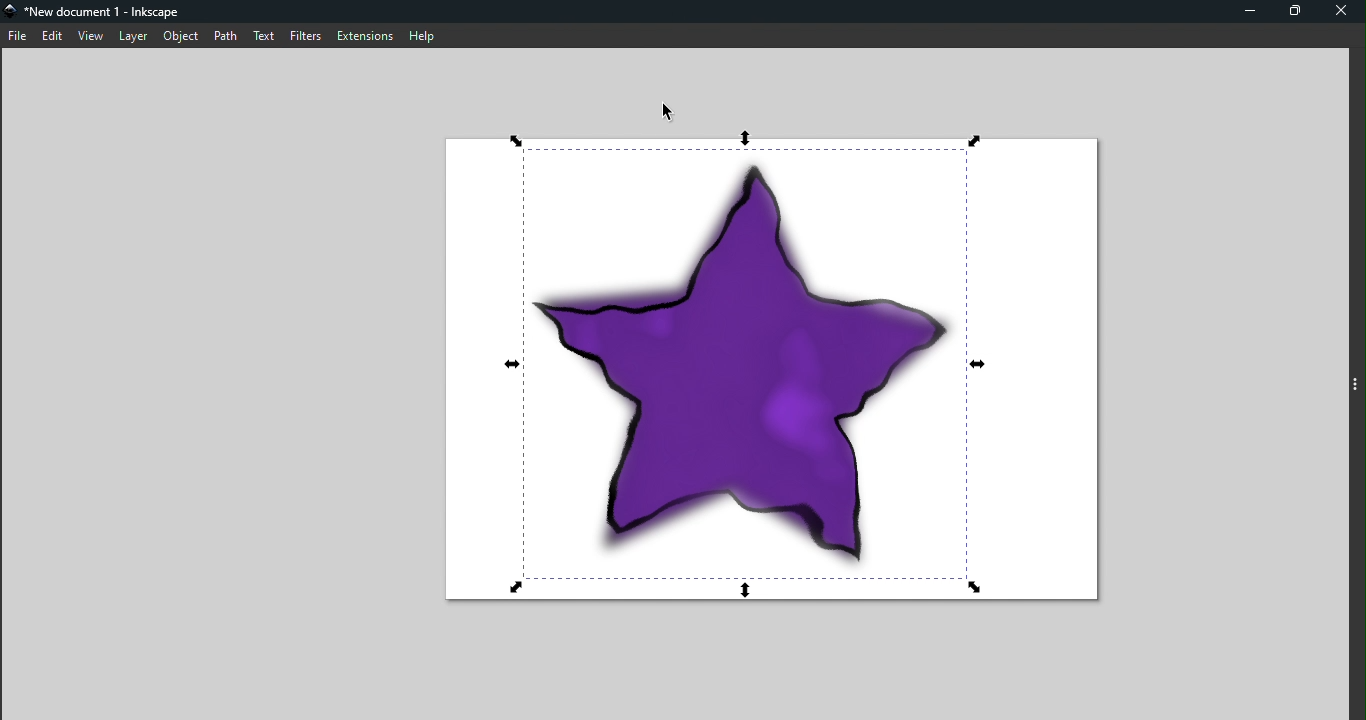 The height and width of the screenshot is (720, 1366). What do you see at coordinates (264, 38) in the screenshot?
I see `Text` at bounding box center [264, 38].